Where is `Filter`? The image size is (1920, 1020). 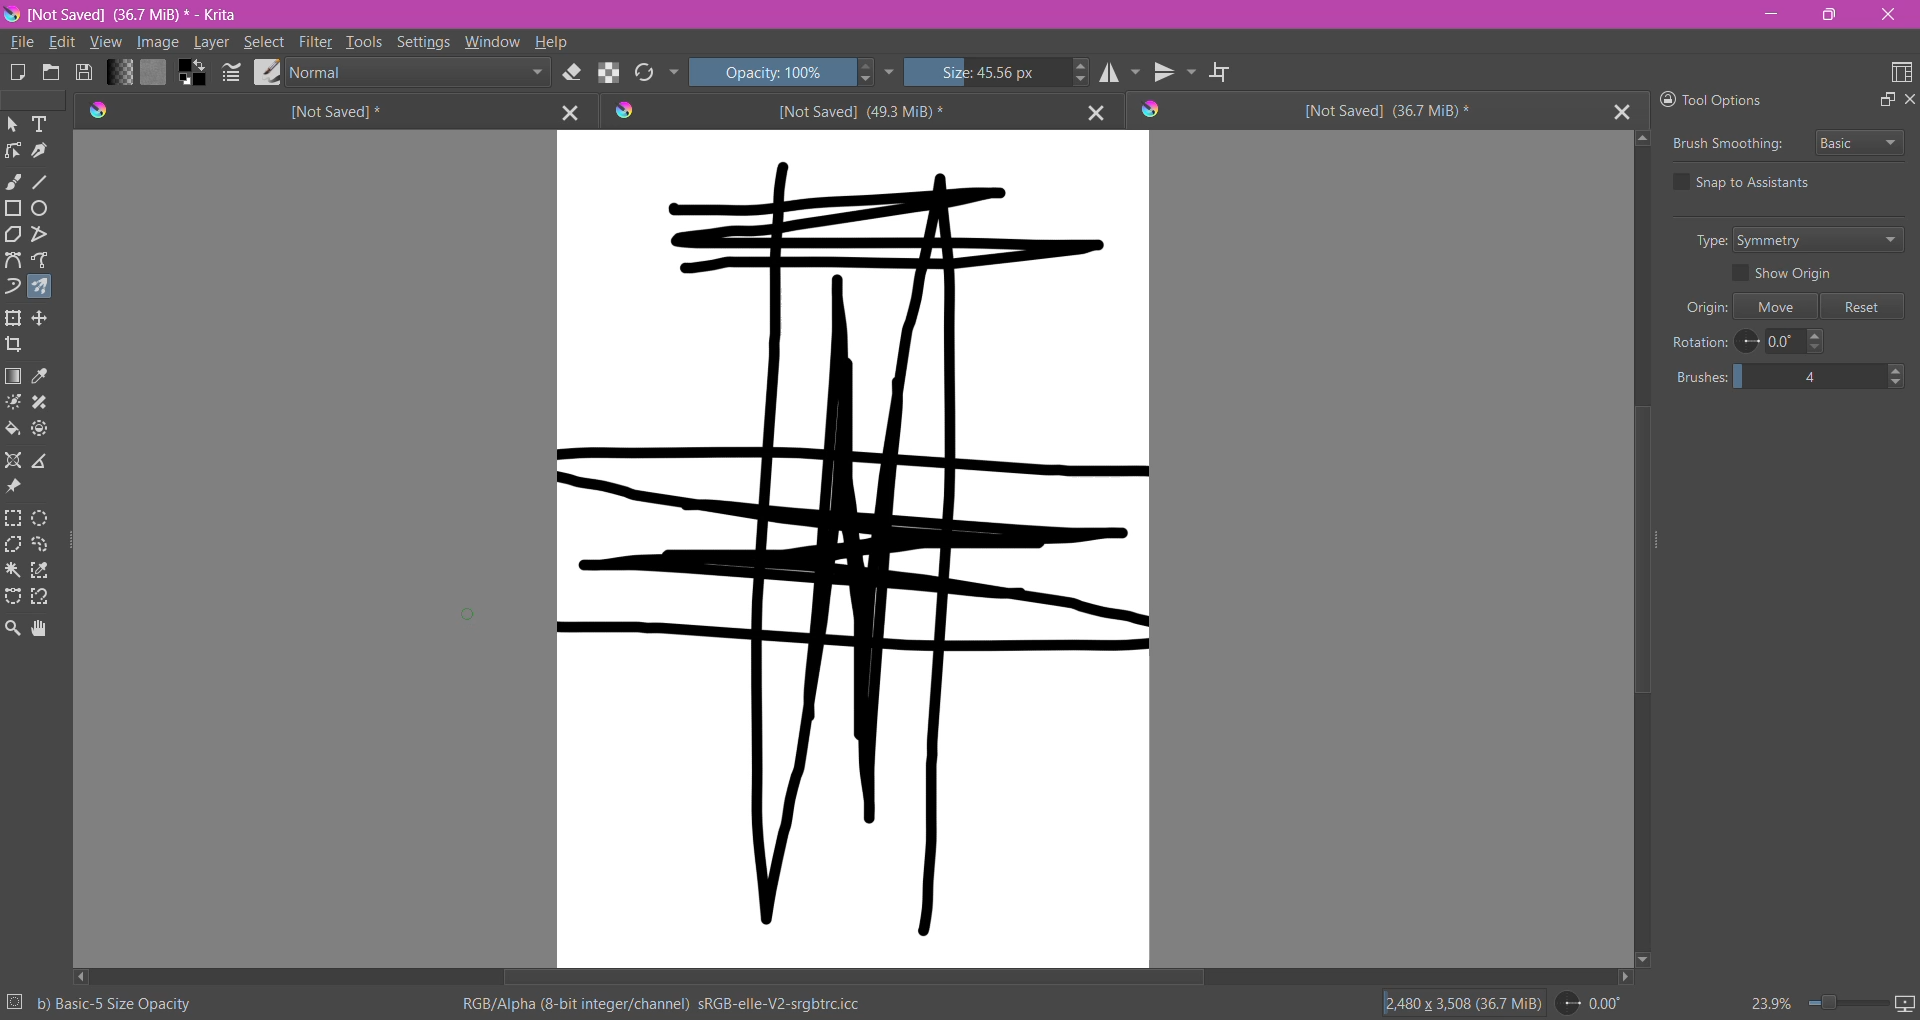 Filter is located at coordinates (315, 42).